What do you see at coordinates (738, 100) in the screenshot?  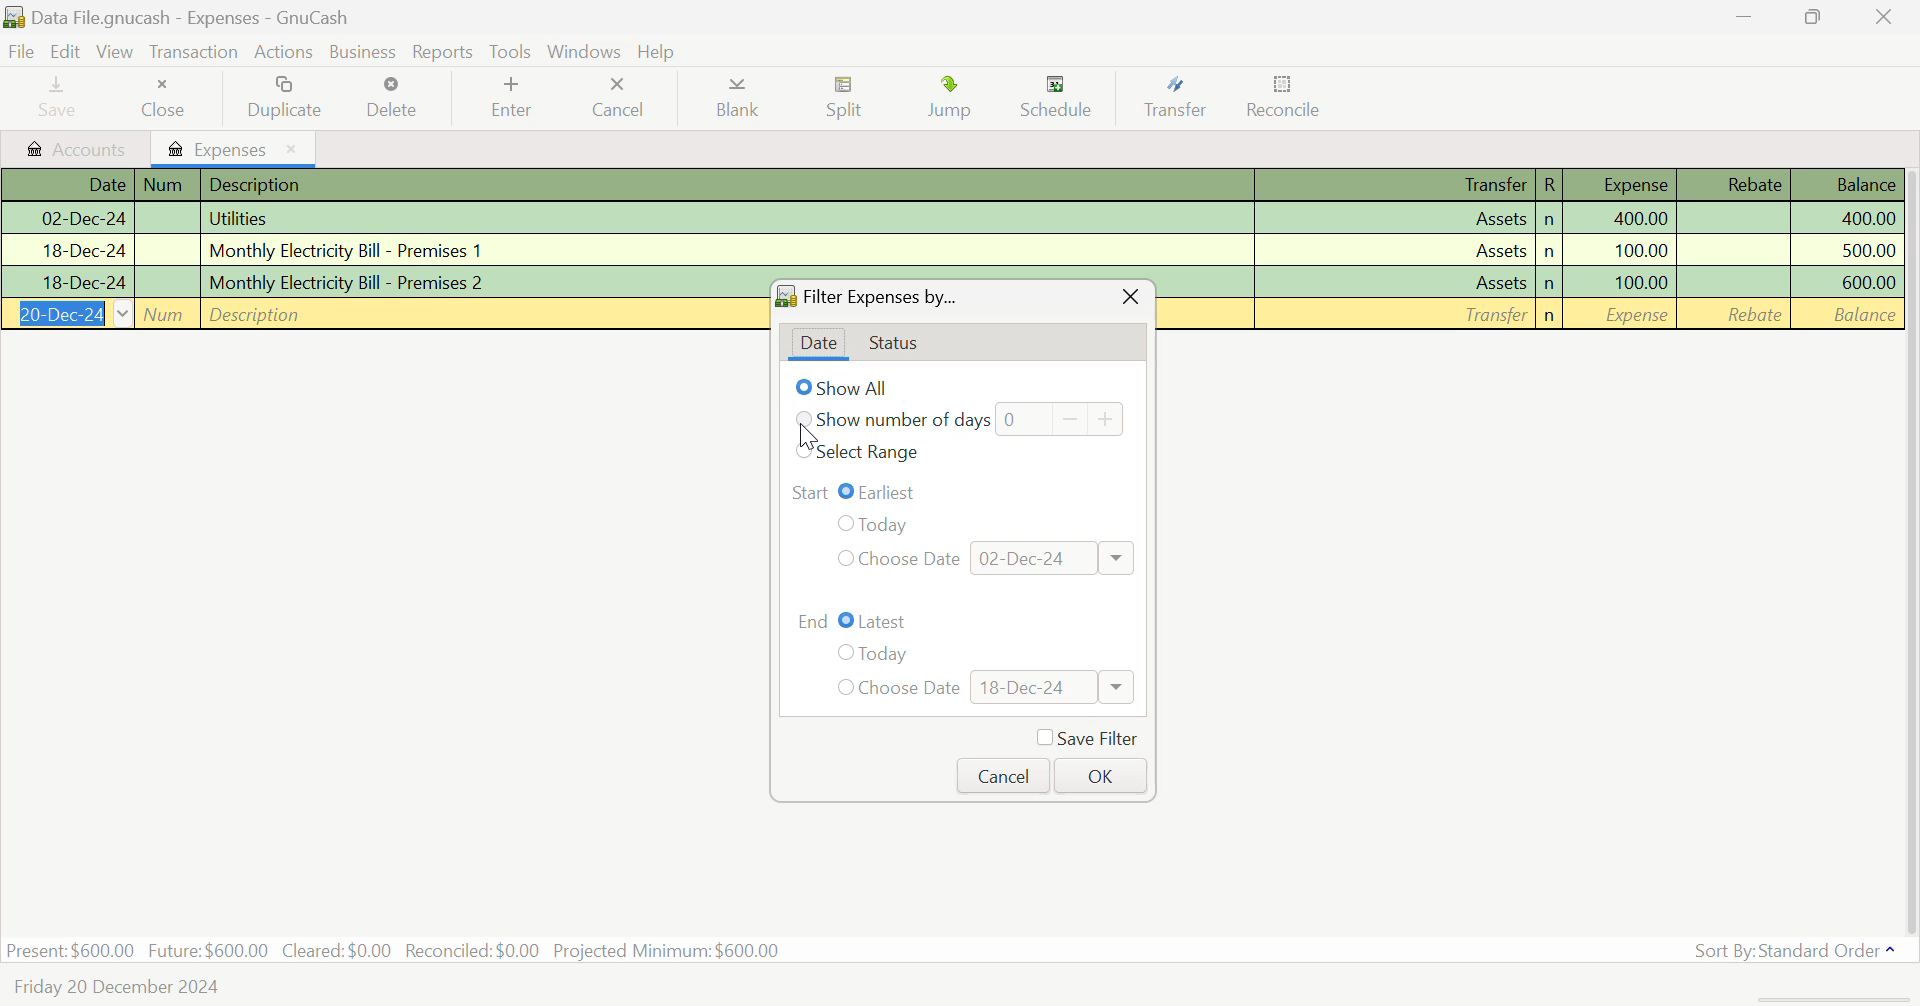 I see `Blank` at bounding box center [738, 100].